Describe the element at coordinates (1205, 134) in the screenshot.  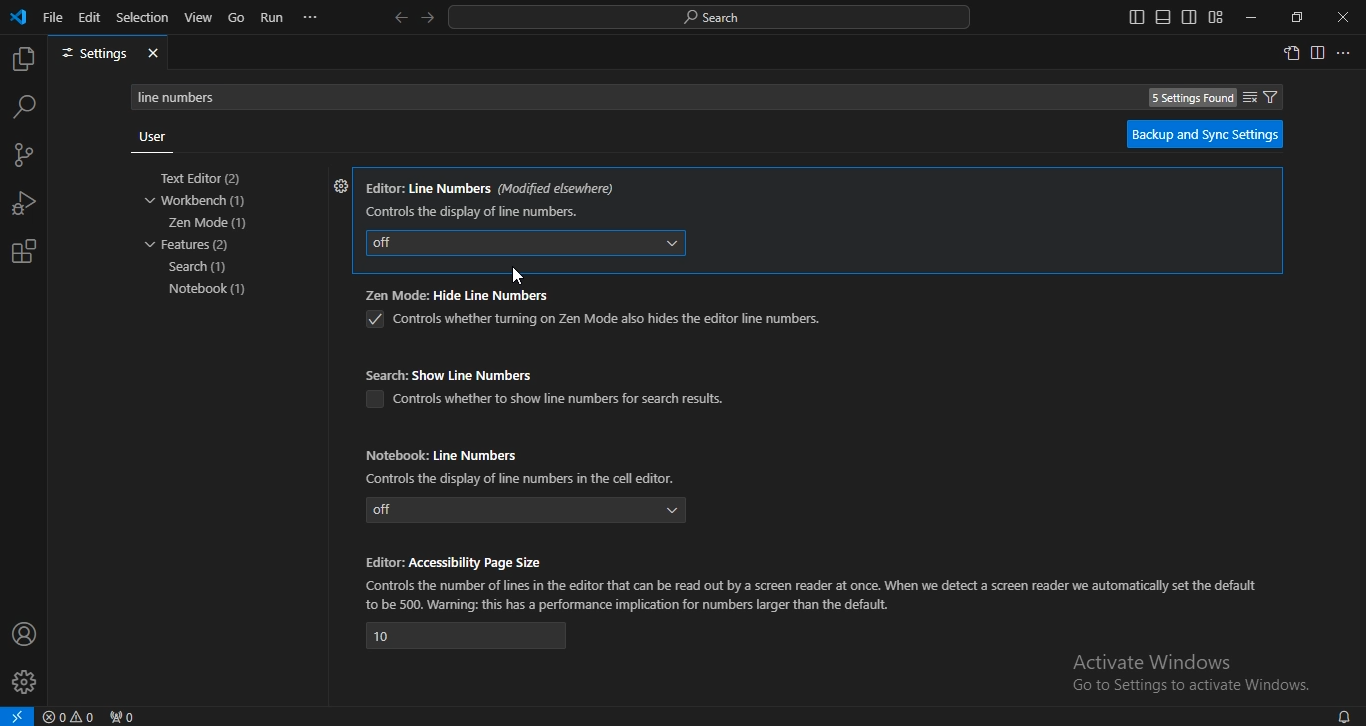
I see `backup and sync settings` at that location.